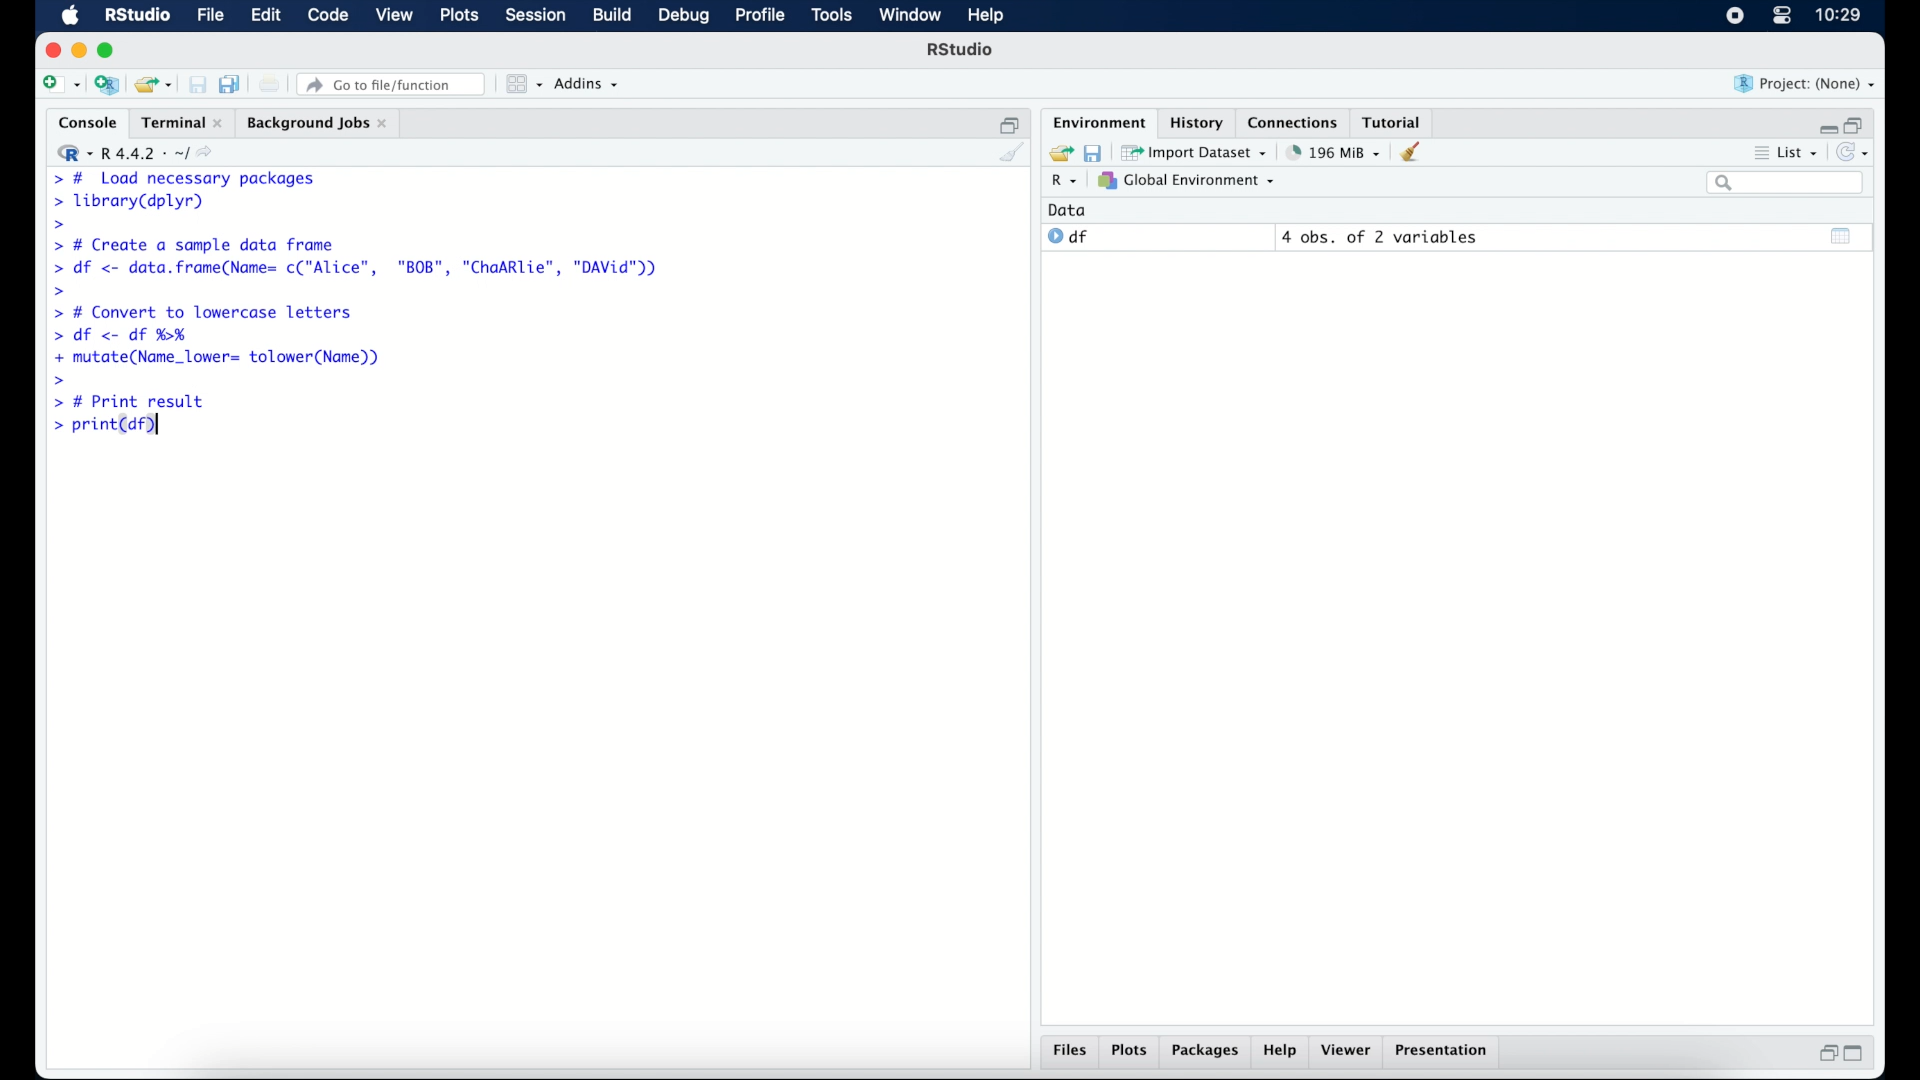 This screenshot has height=1080, width=1920. What do you see at coordinates (1195, 121) in the screenshot?
I see `history` at bounding box center [1195, 121].